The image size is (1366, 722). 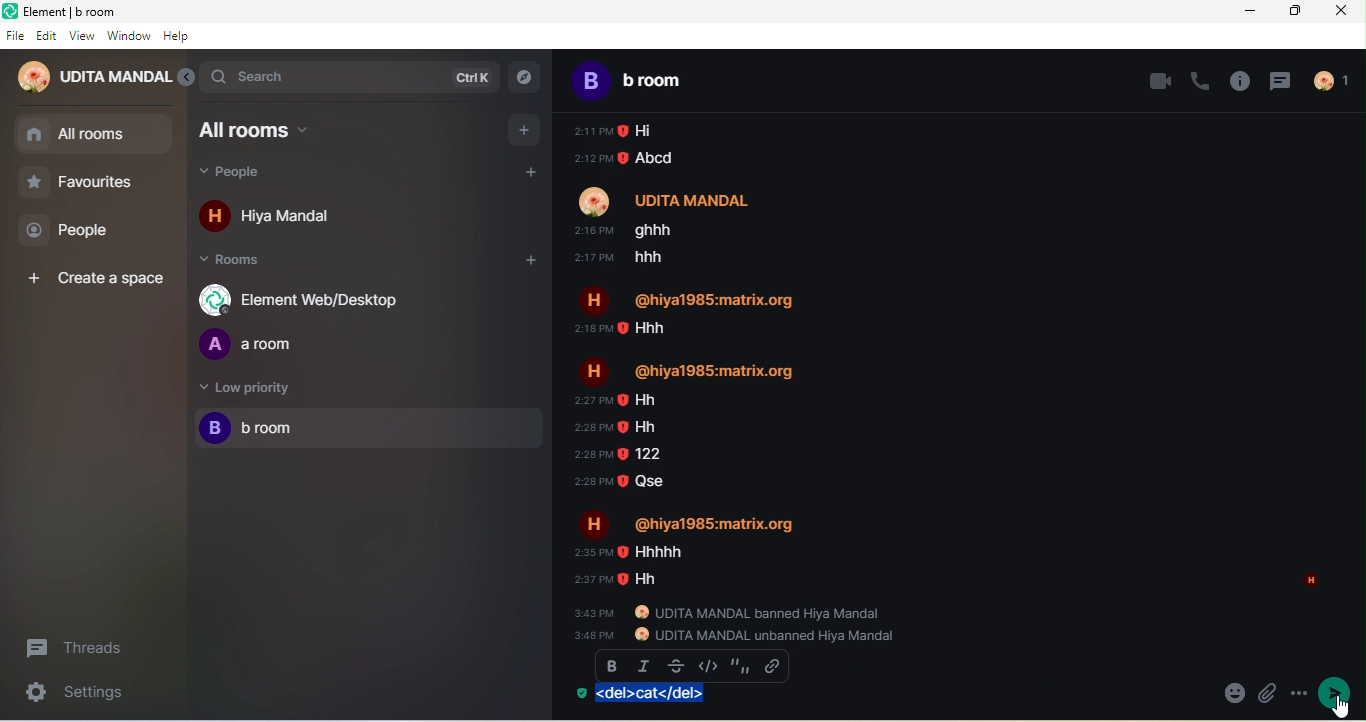 I want to click on insert link, so click(x=773, y=666).